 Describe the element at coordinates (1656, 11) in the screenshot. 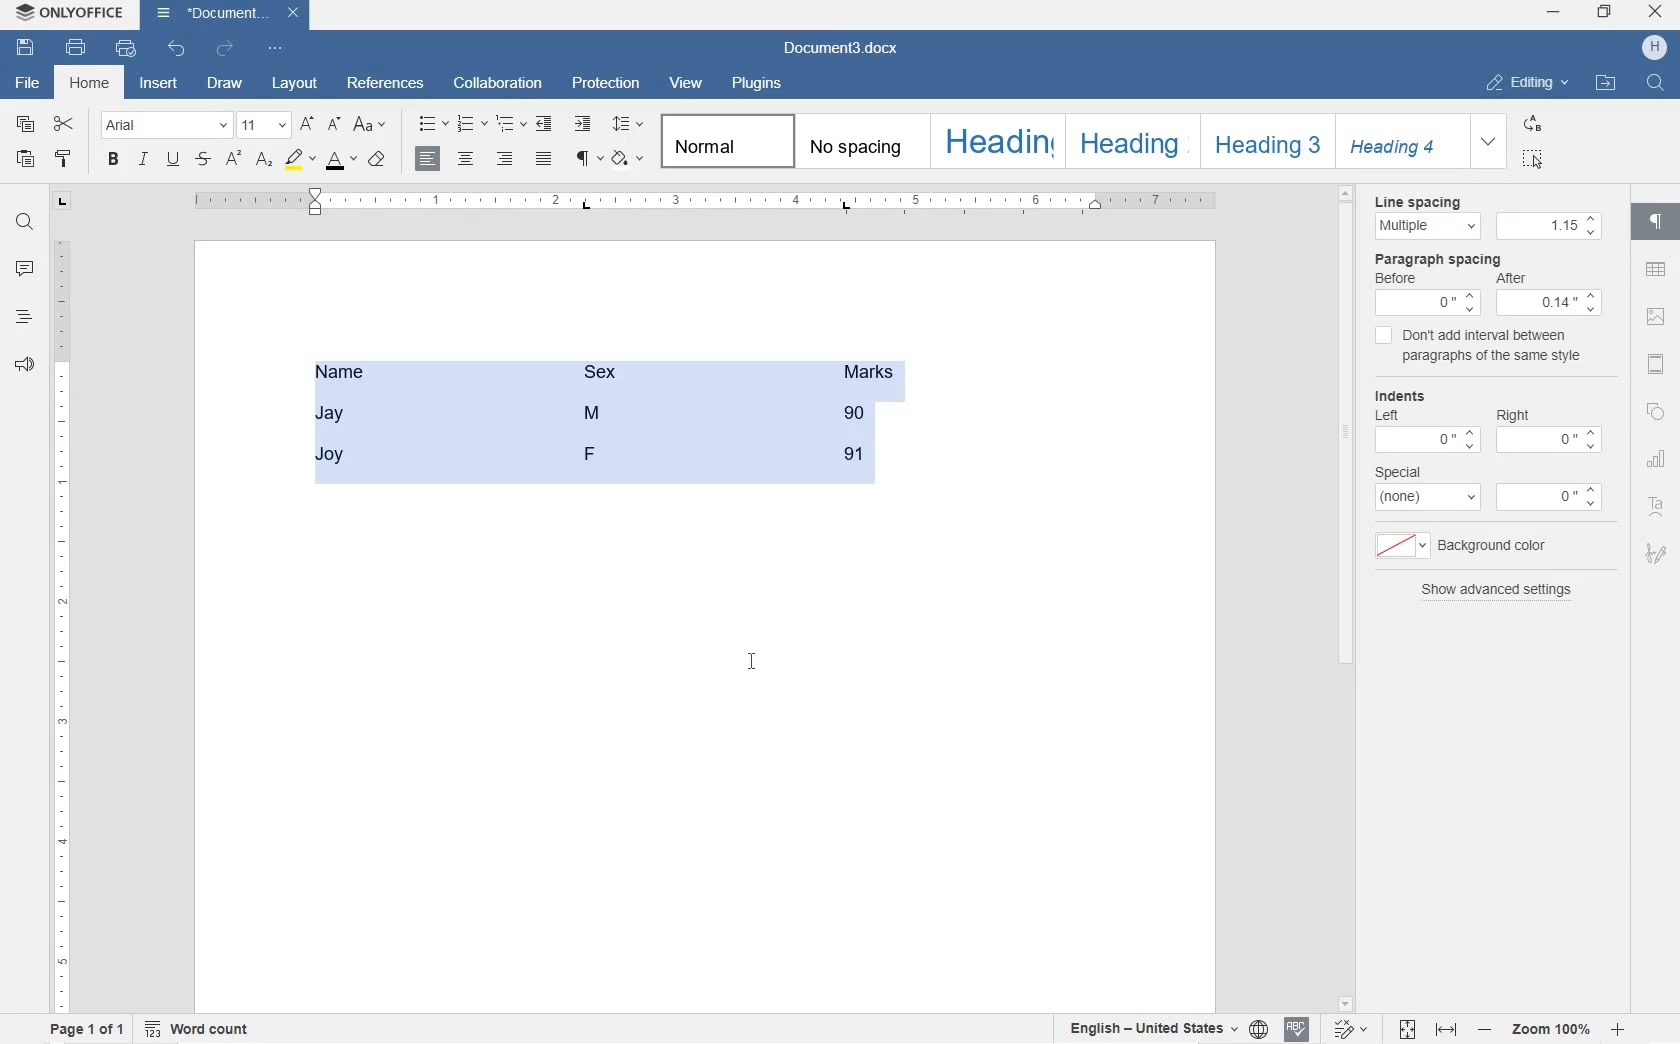

I see `CLOSE` at that location.